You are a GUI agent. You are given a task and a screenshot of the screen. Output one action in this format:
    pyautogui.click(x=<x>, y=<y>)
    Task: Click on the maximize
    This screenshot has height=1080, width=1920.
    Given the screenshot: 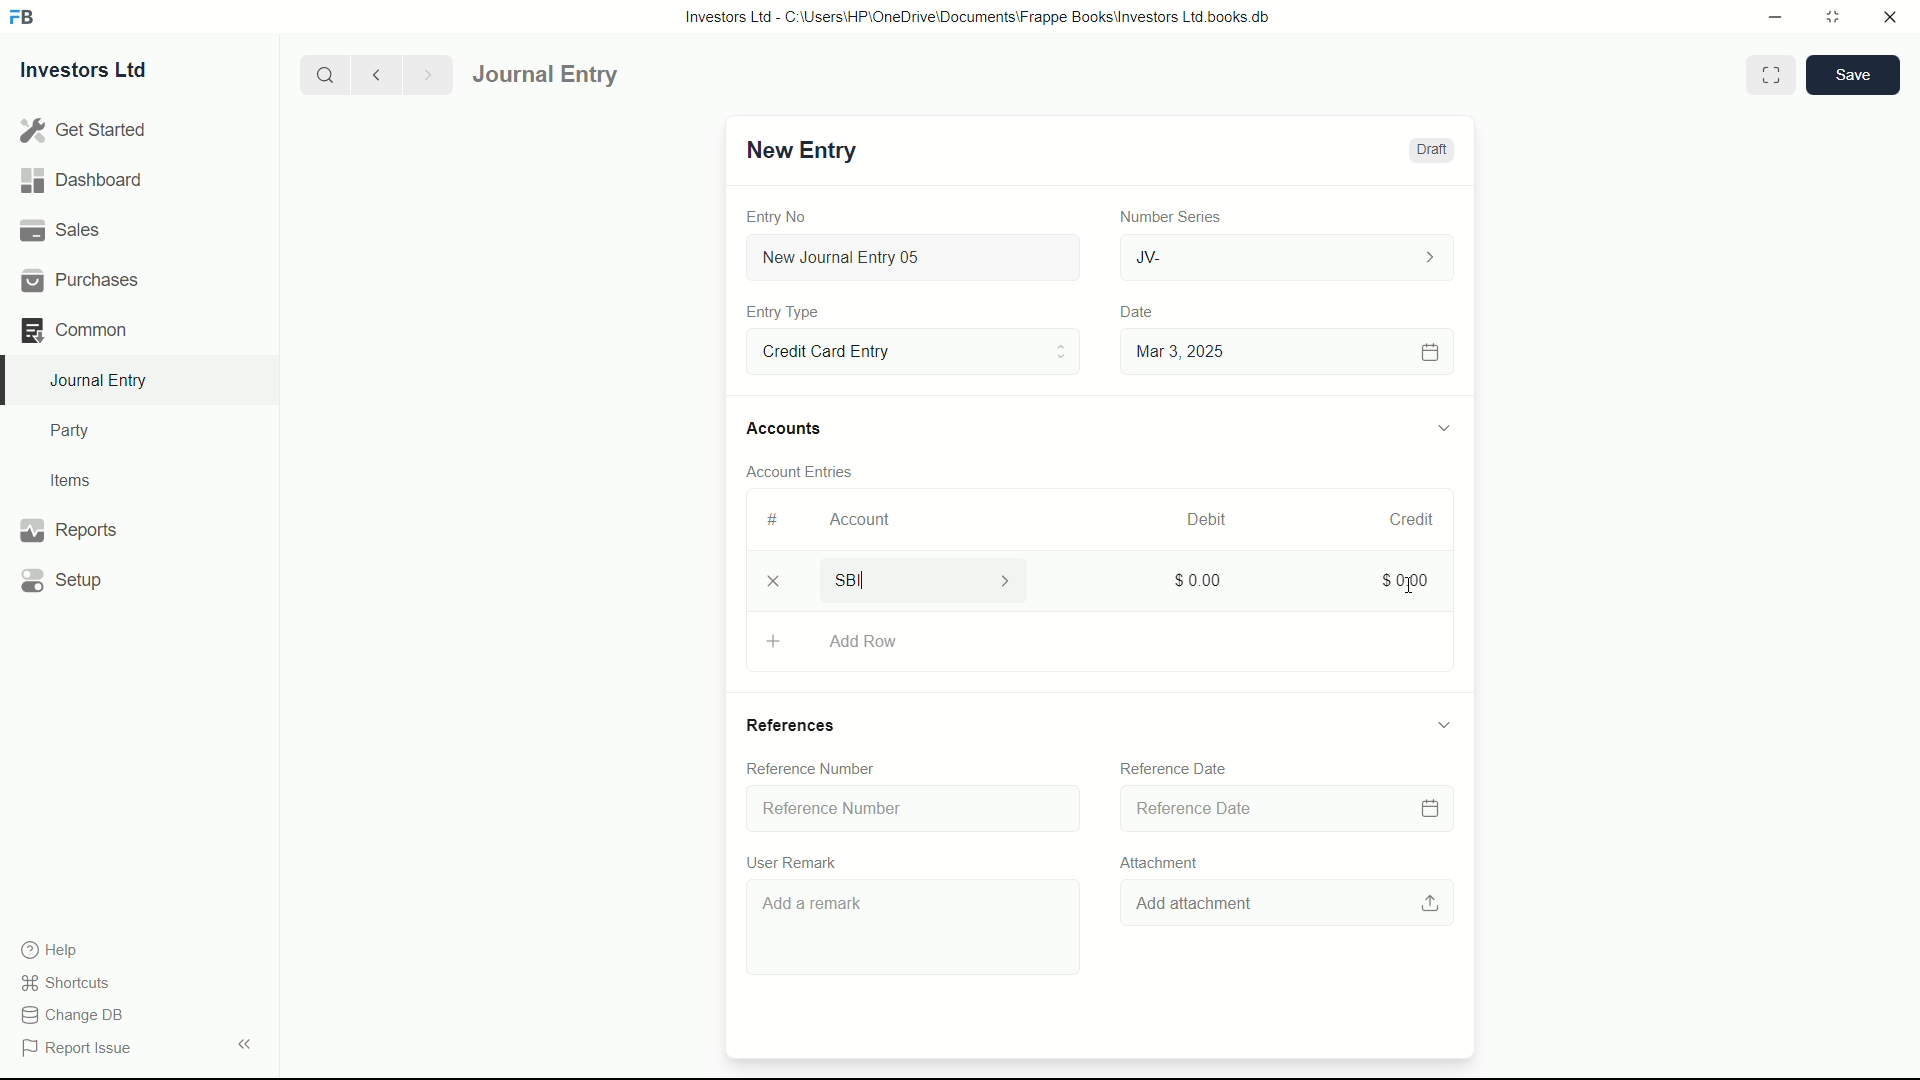 What is the action you would take?
    pyautogui.click(x=1832, y=15)
    